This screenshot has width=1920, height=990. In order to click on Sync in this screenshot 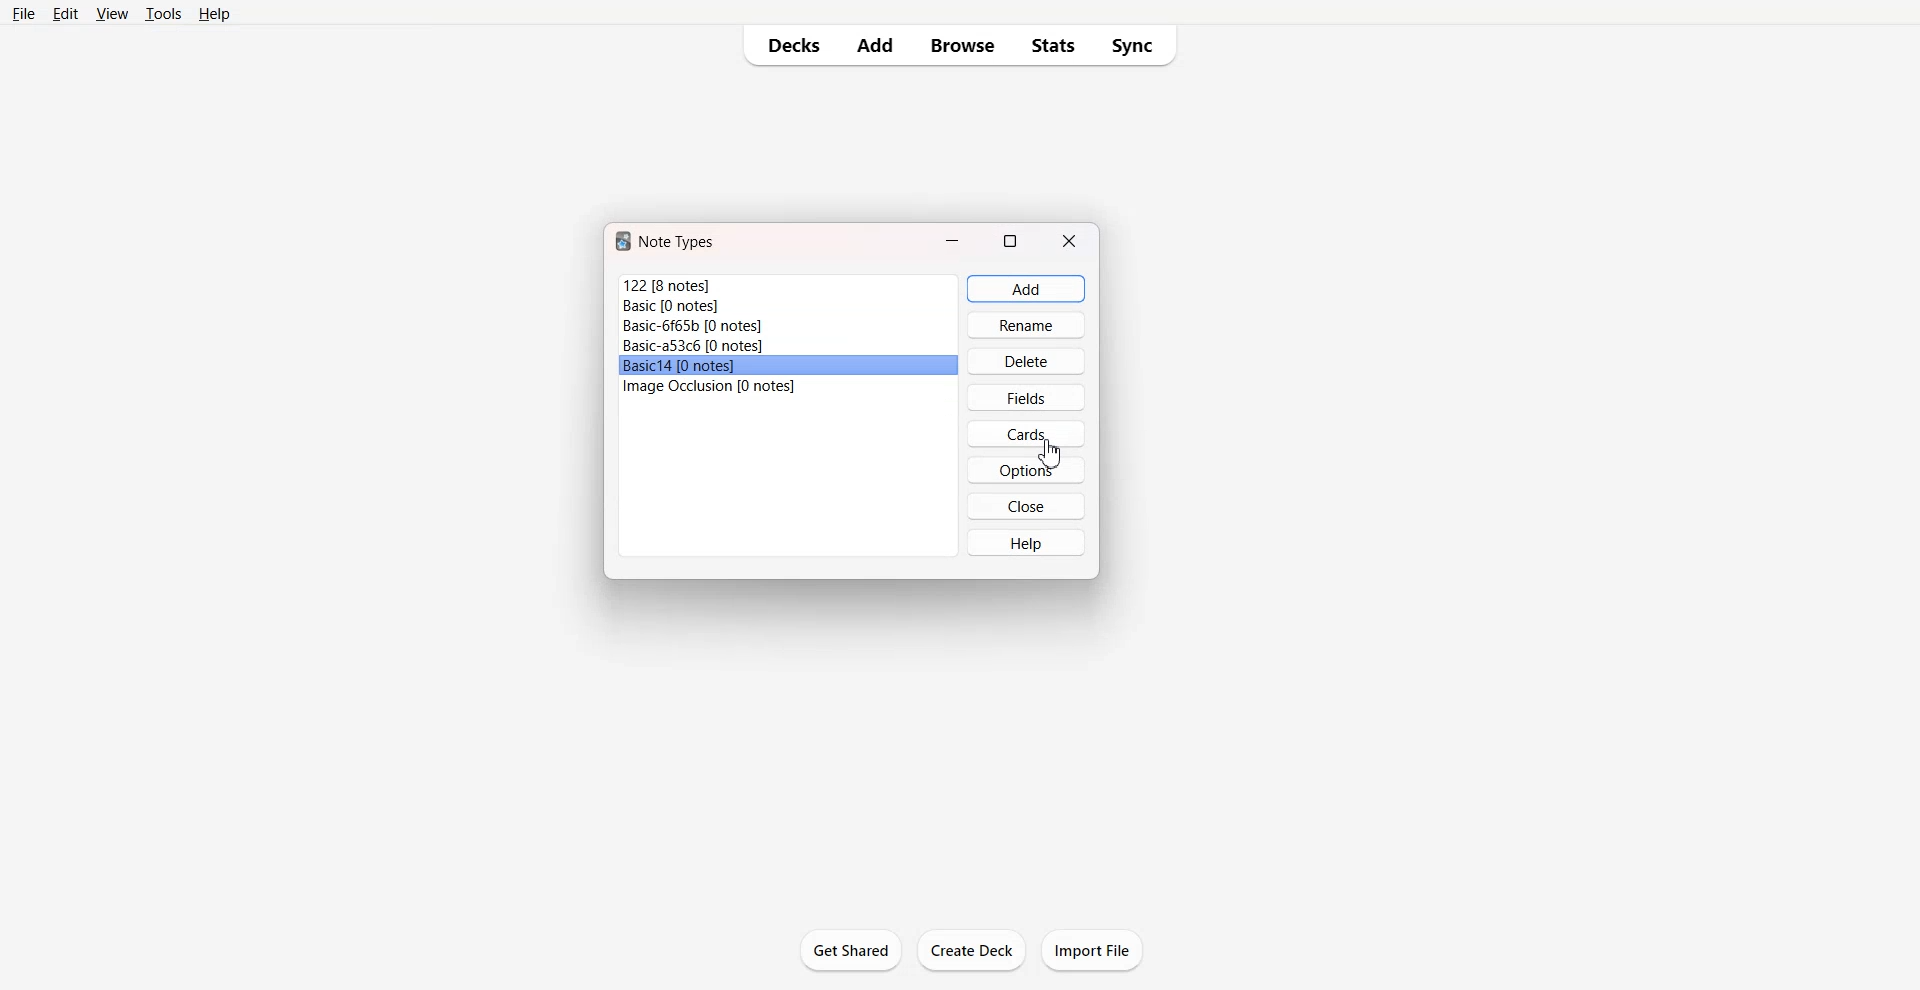, I will do `click(1136, 45)`.